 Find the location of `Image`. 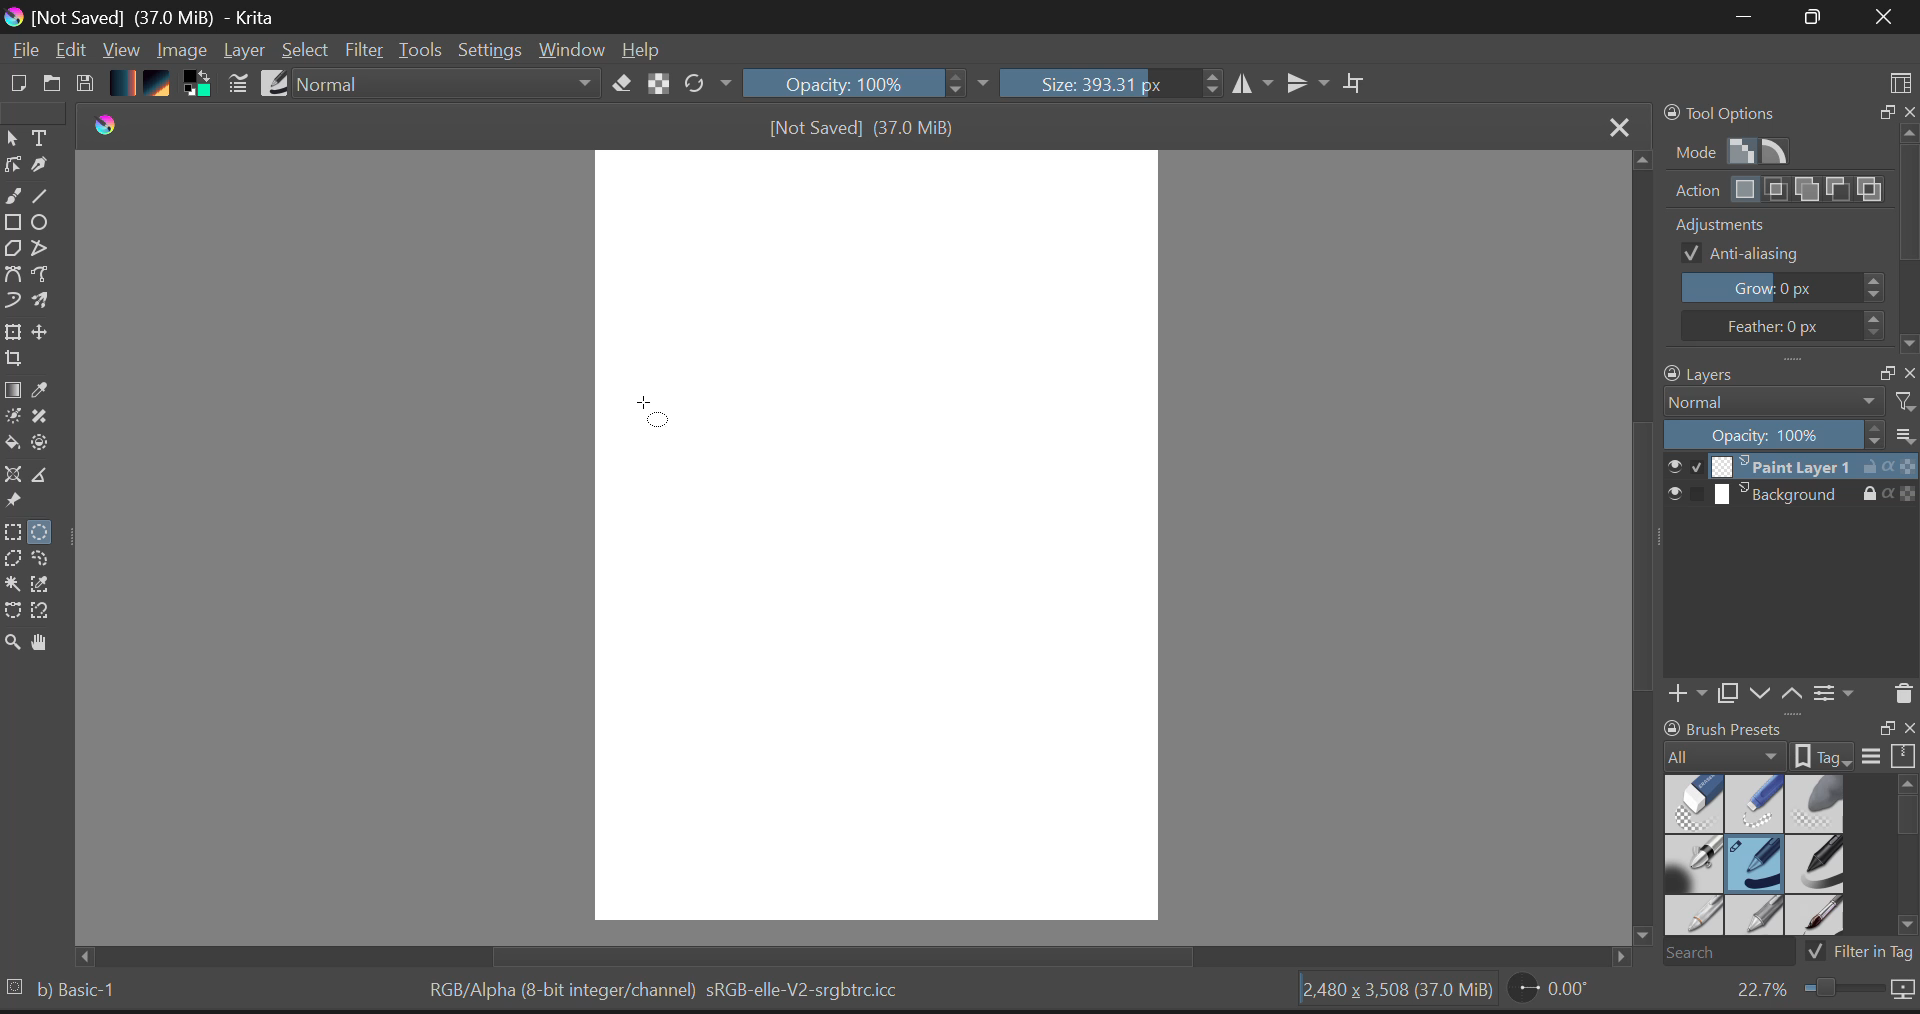

Image is located at coordinates (182, 49).